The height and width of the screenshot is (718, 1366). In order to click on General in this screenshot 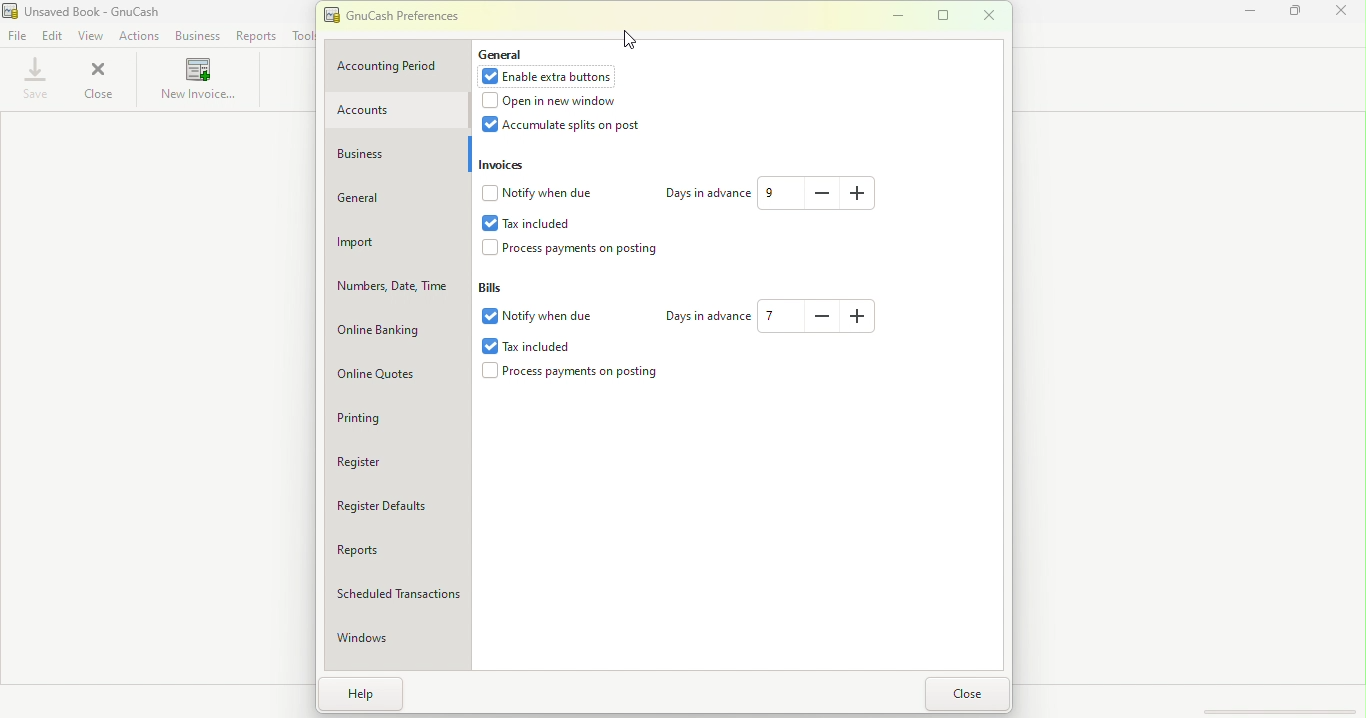, I will do `click(511, 54)`.